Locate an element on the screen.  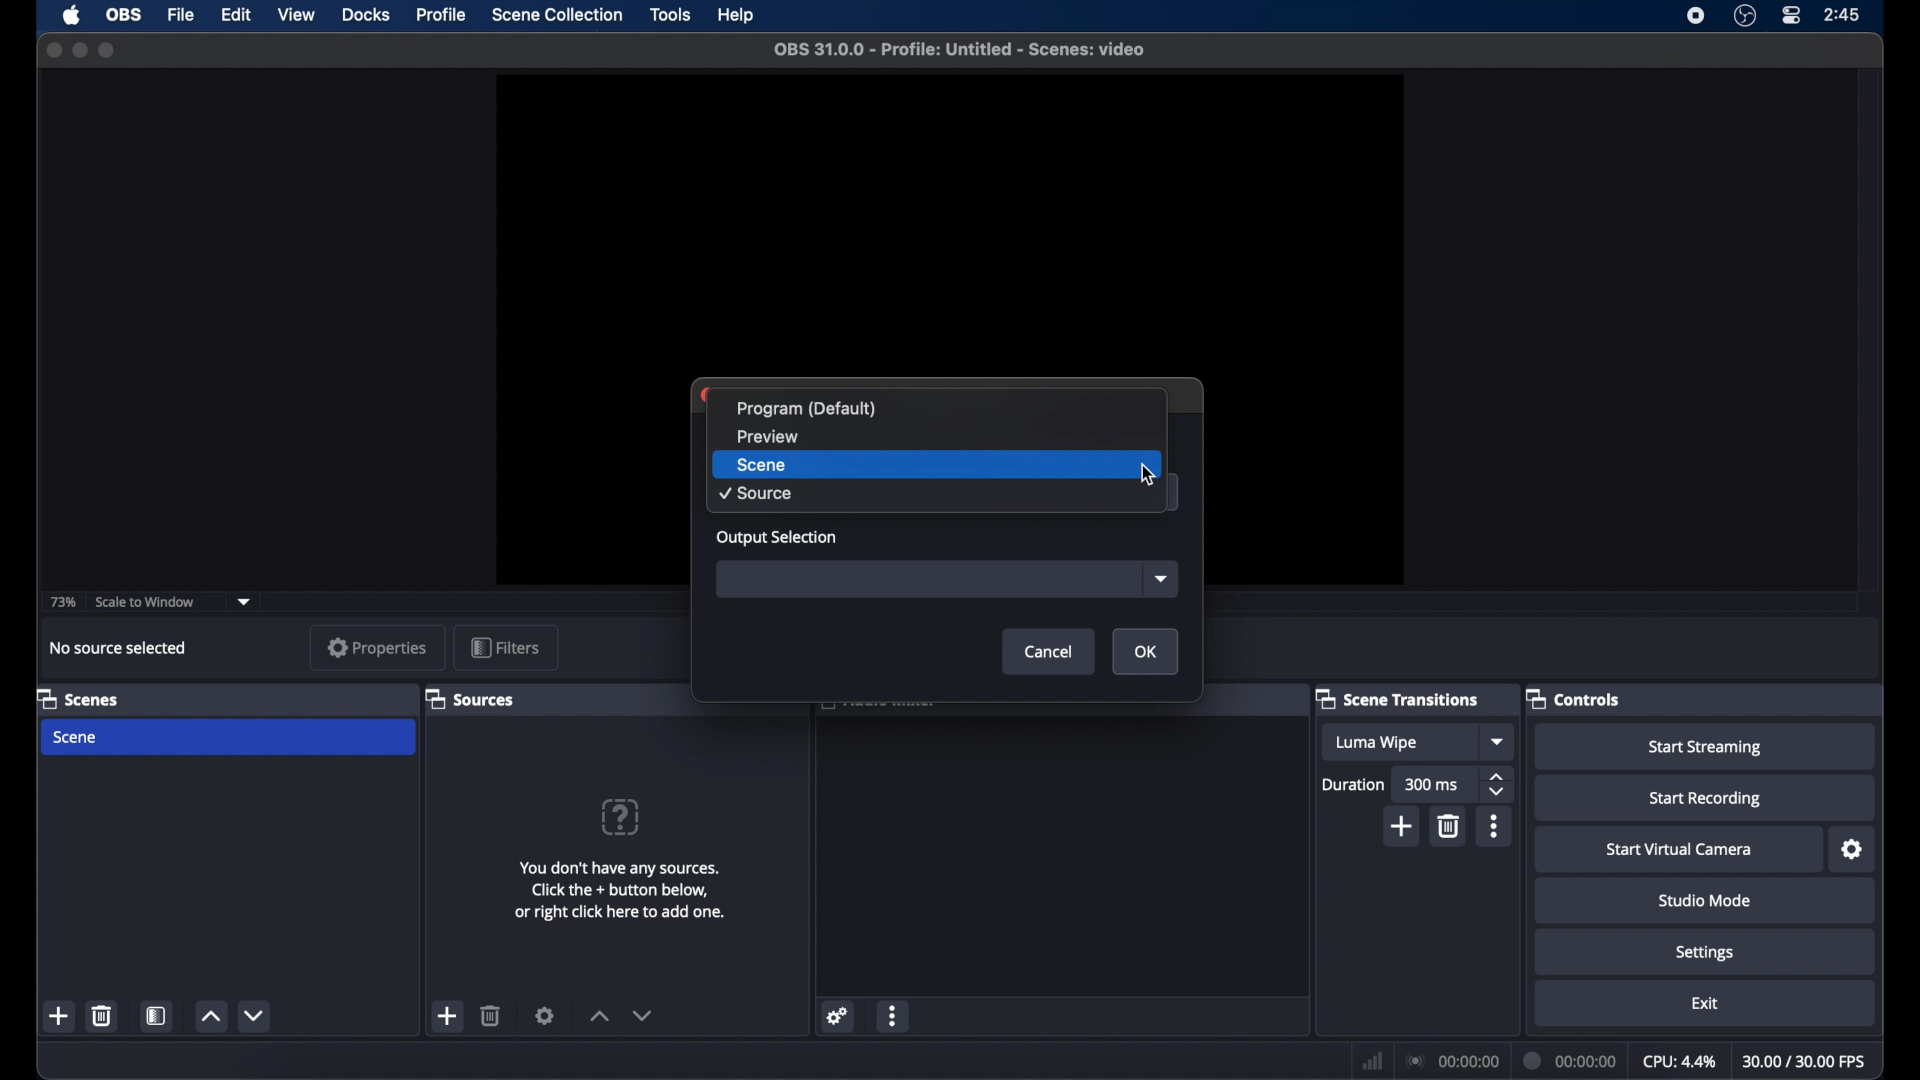
delete is located at coordinates (491, 1014).